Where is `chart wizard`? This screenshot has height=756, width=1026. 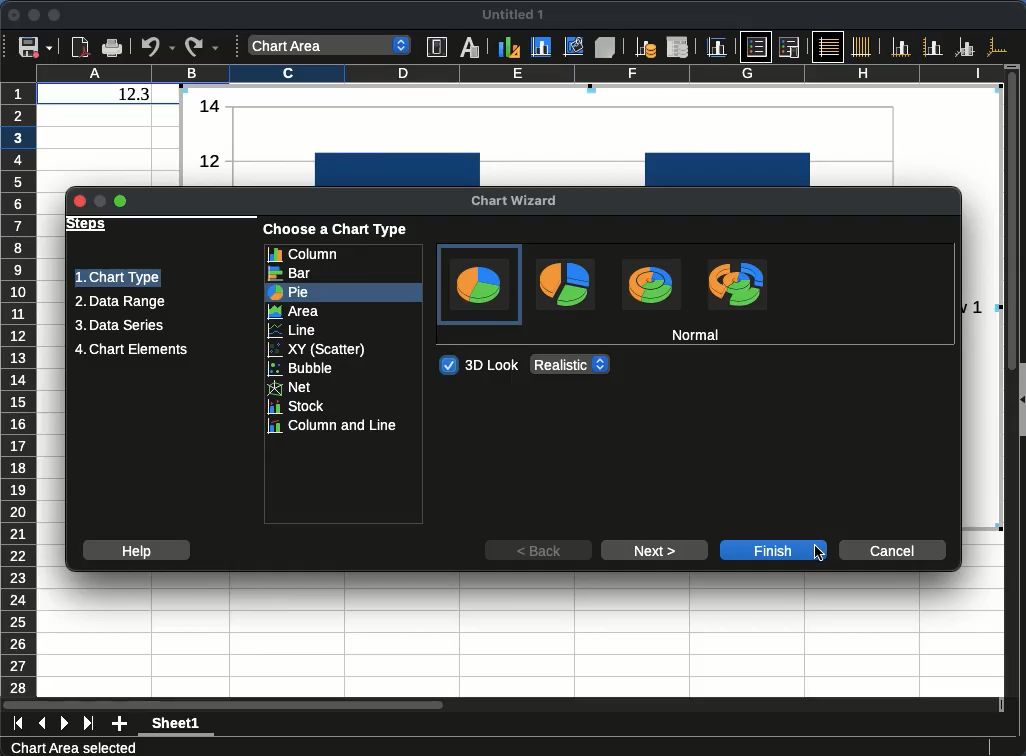 chart wizard is located at coordinates (515, 202).